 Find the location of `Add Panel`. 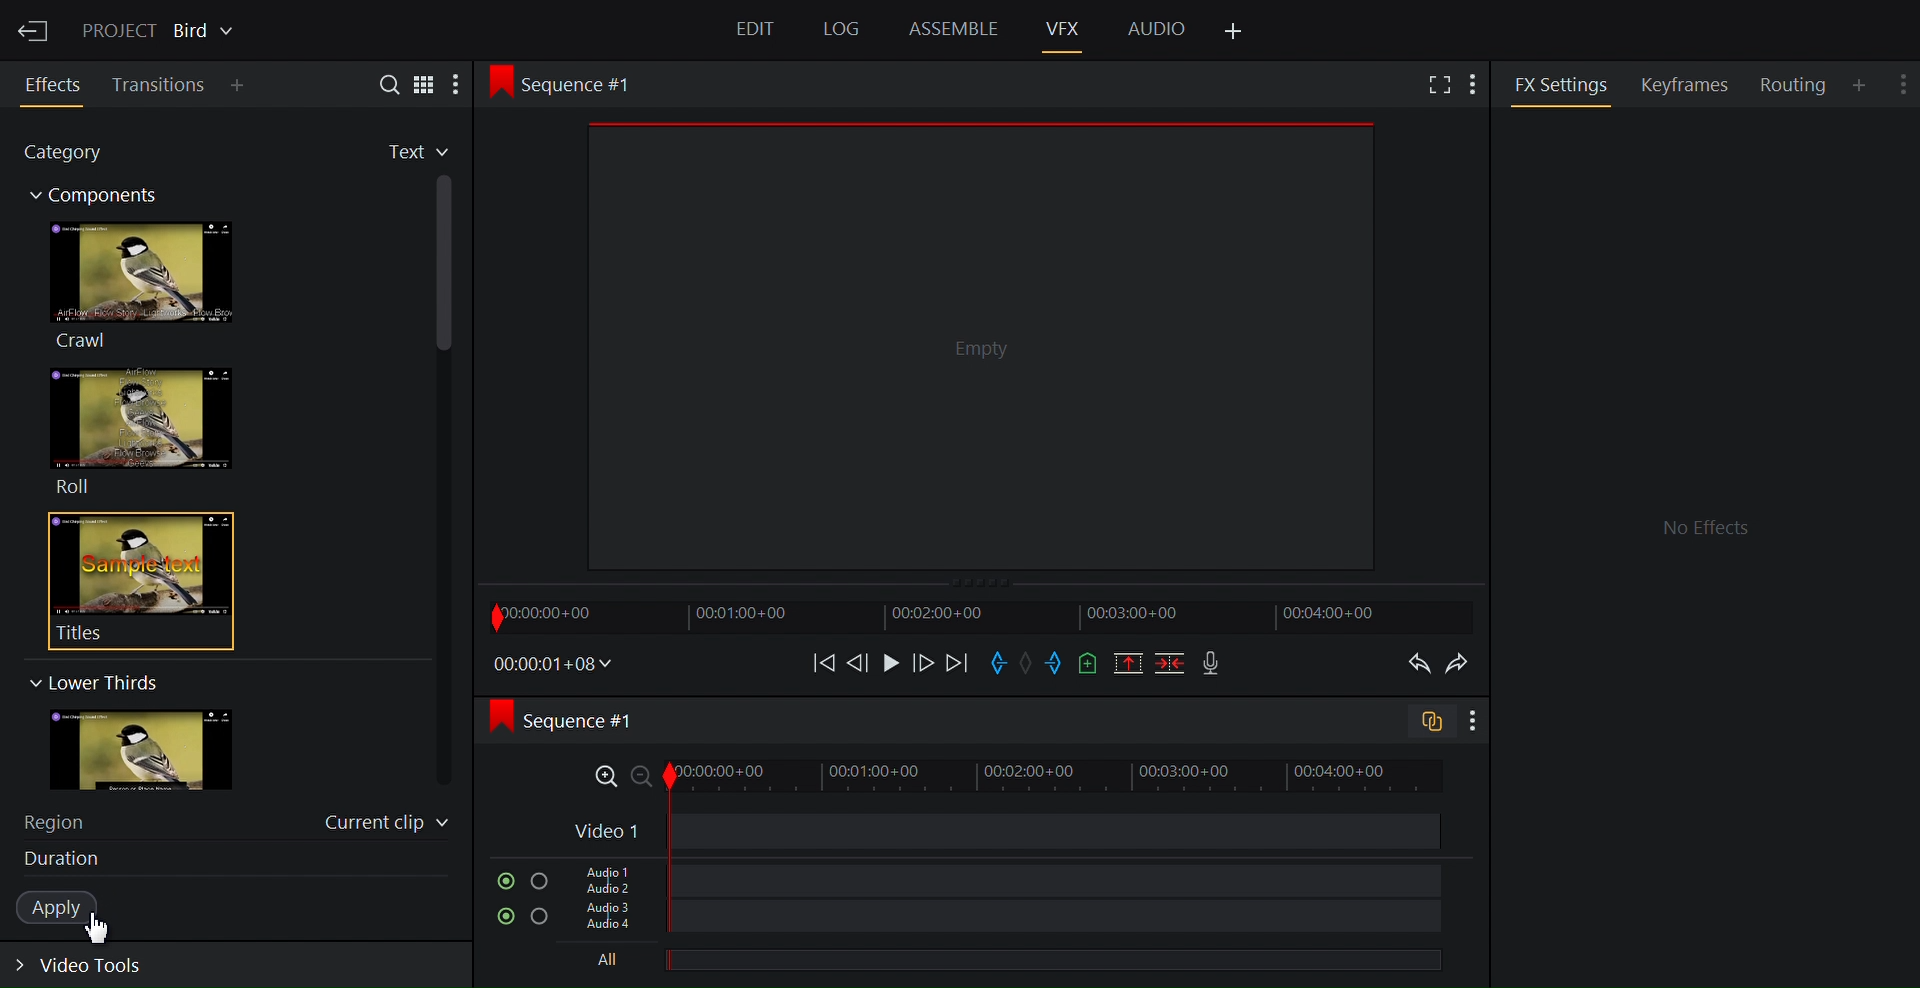

Add Panel is located at coordinates (1862, 84).